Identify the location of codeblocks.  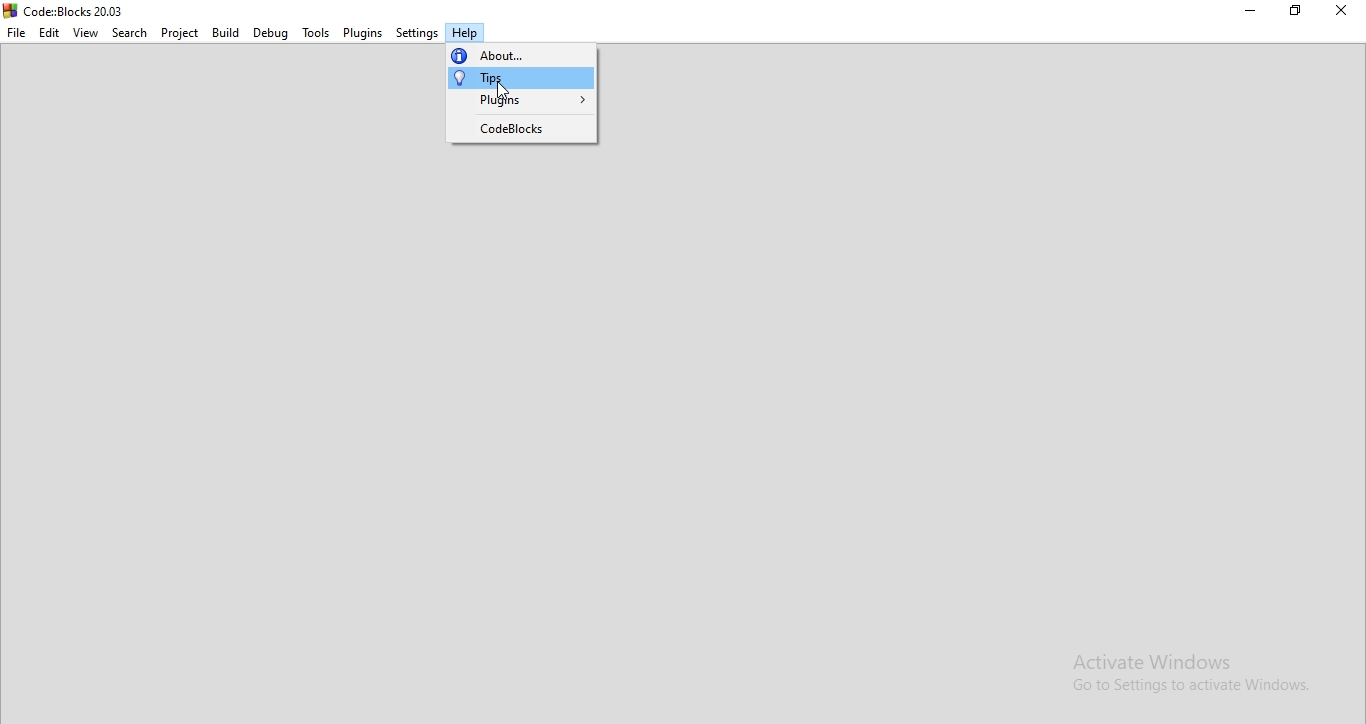
(520, 129).